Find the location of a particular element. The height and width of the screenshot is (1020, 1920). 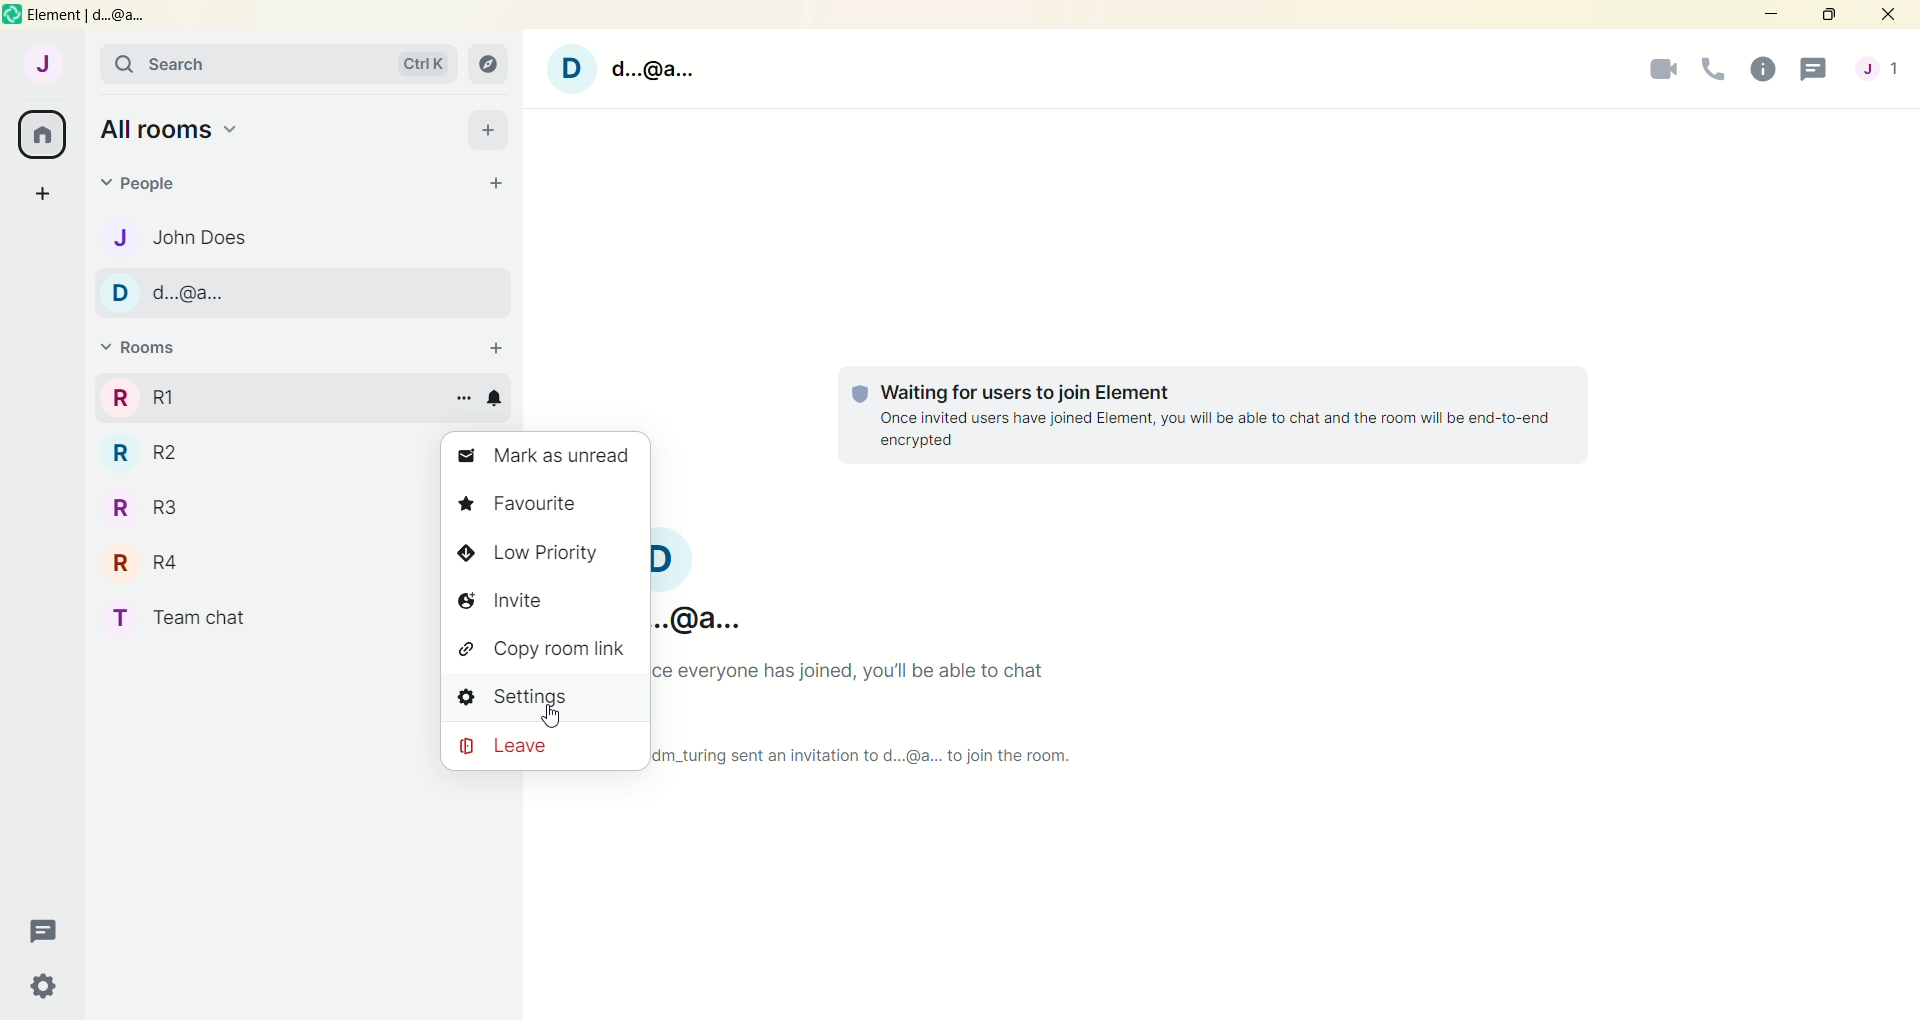

J John Does is located at coordinates (190, 241).